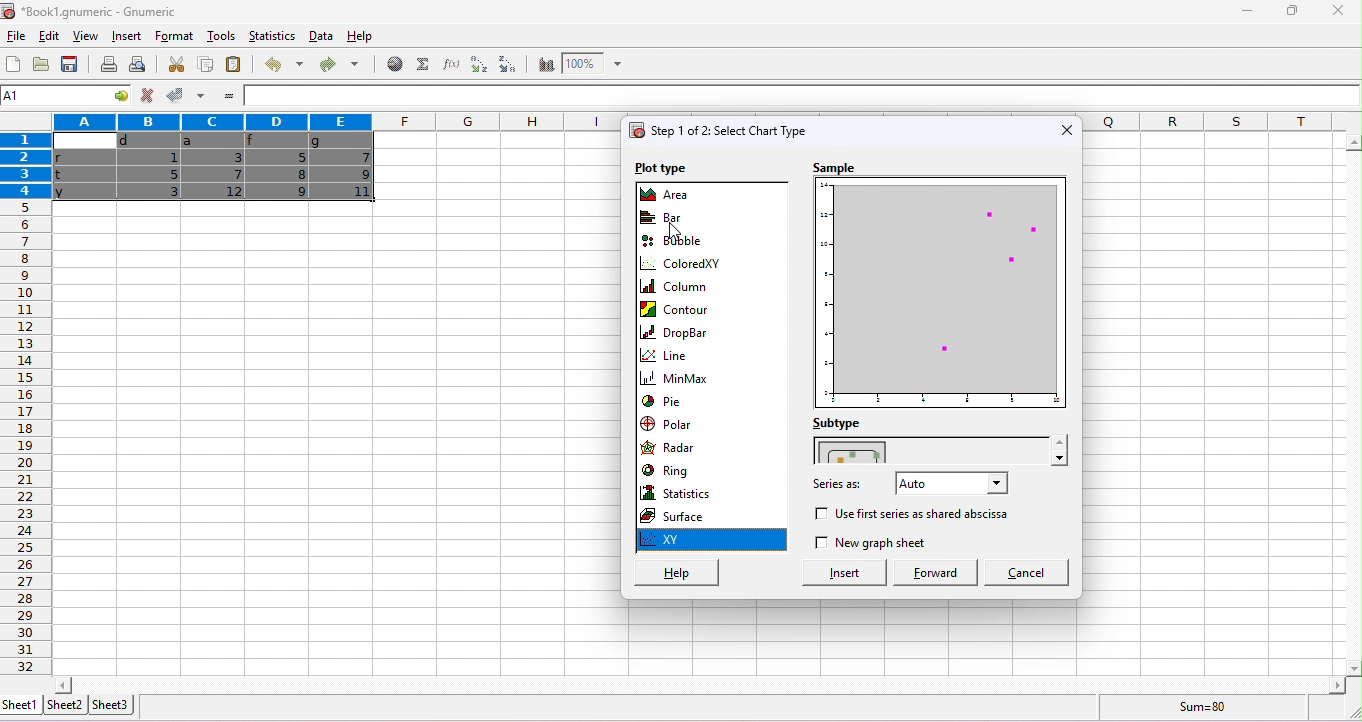 The width and height of the screenshot is (1362, 722). Describe the element at coordinates (677, 231) in the screenshot. I see `cursor` at that location.